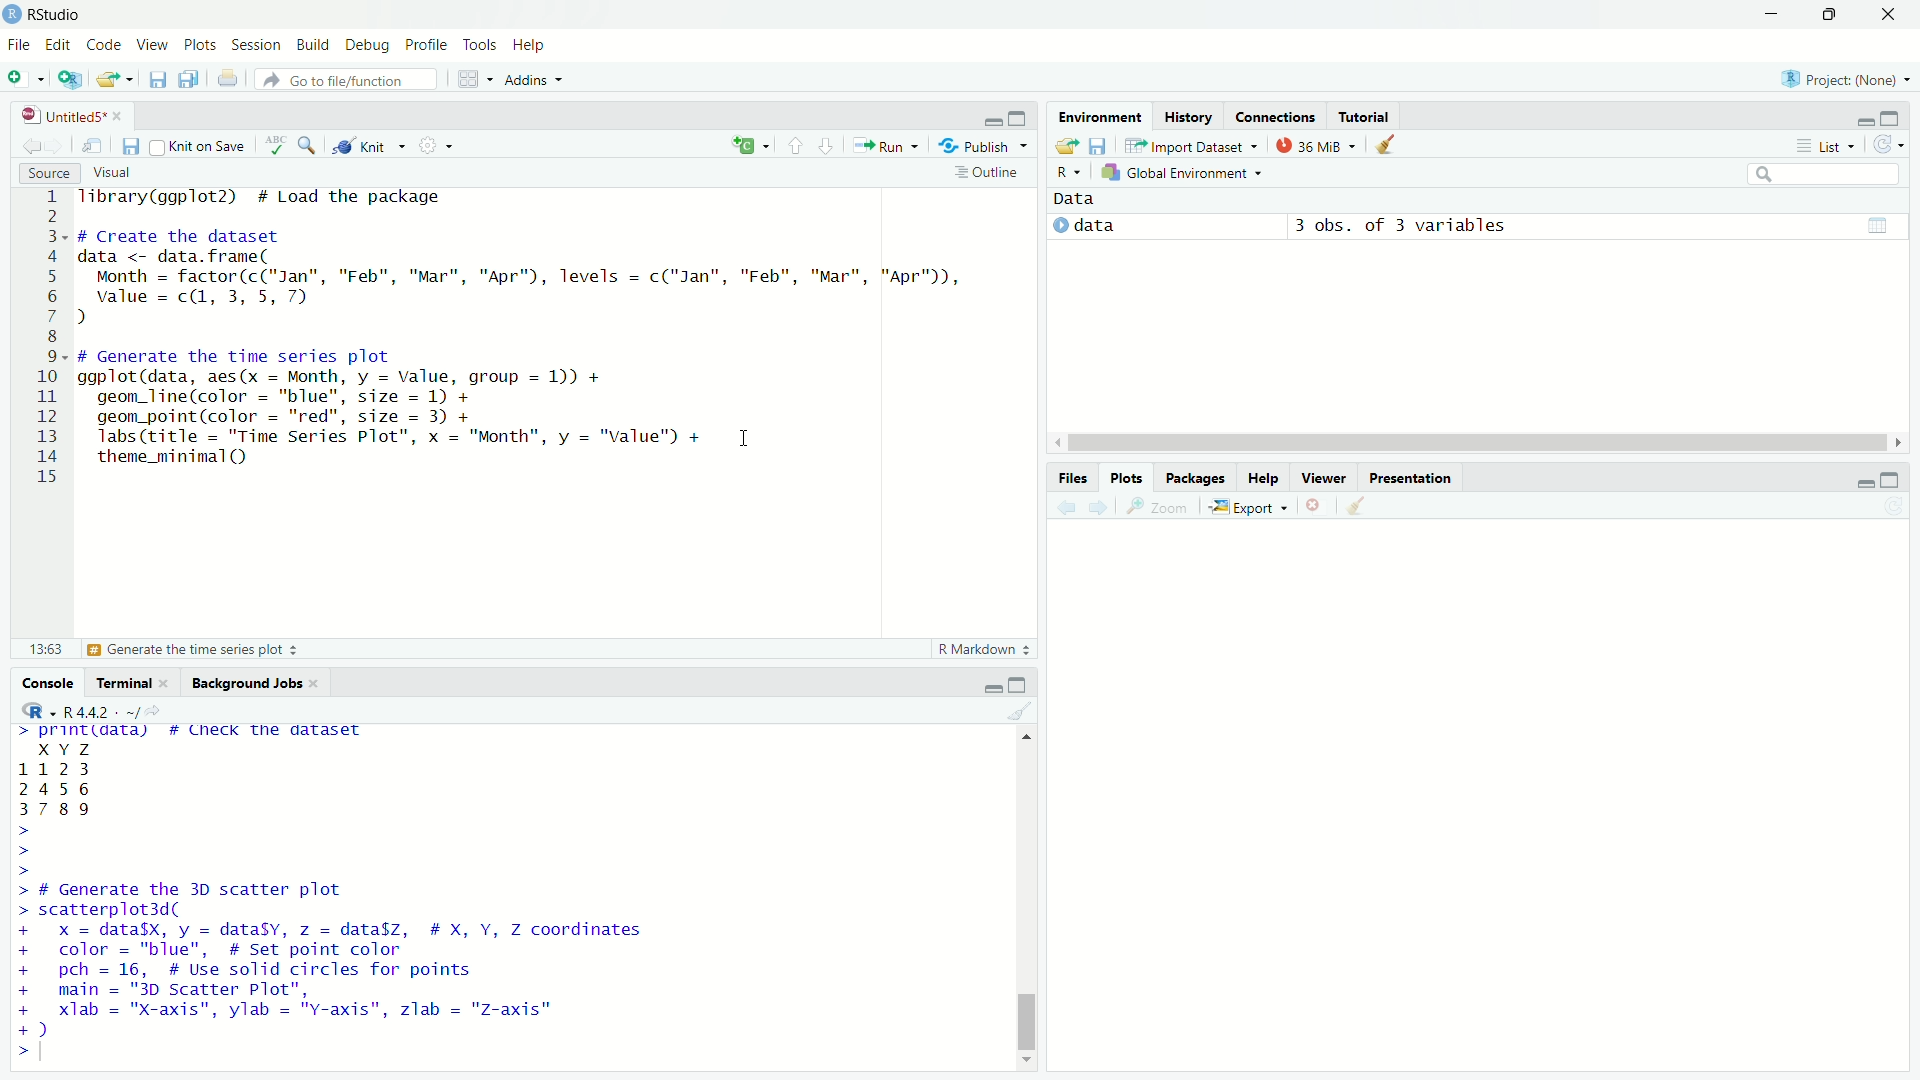 The width and height of the screenshot is (1920, 1080). Describe the element at coordinates (1125, 480) in the screenshot. I see `Plots` at that location.